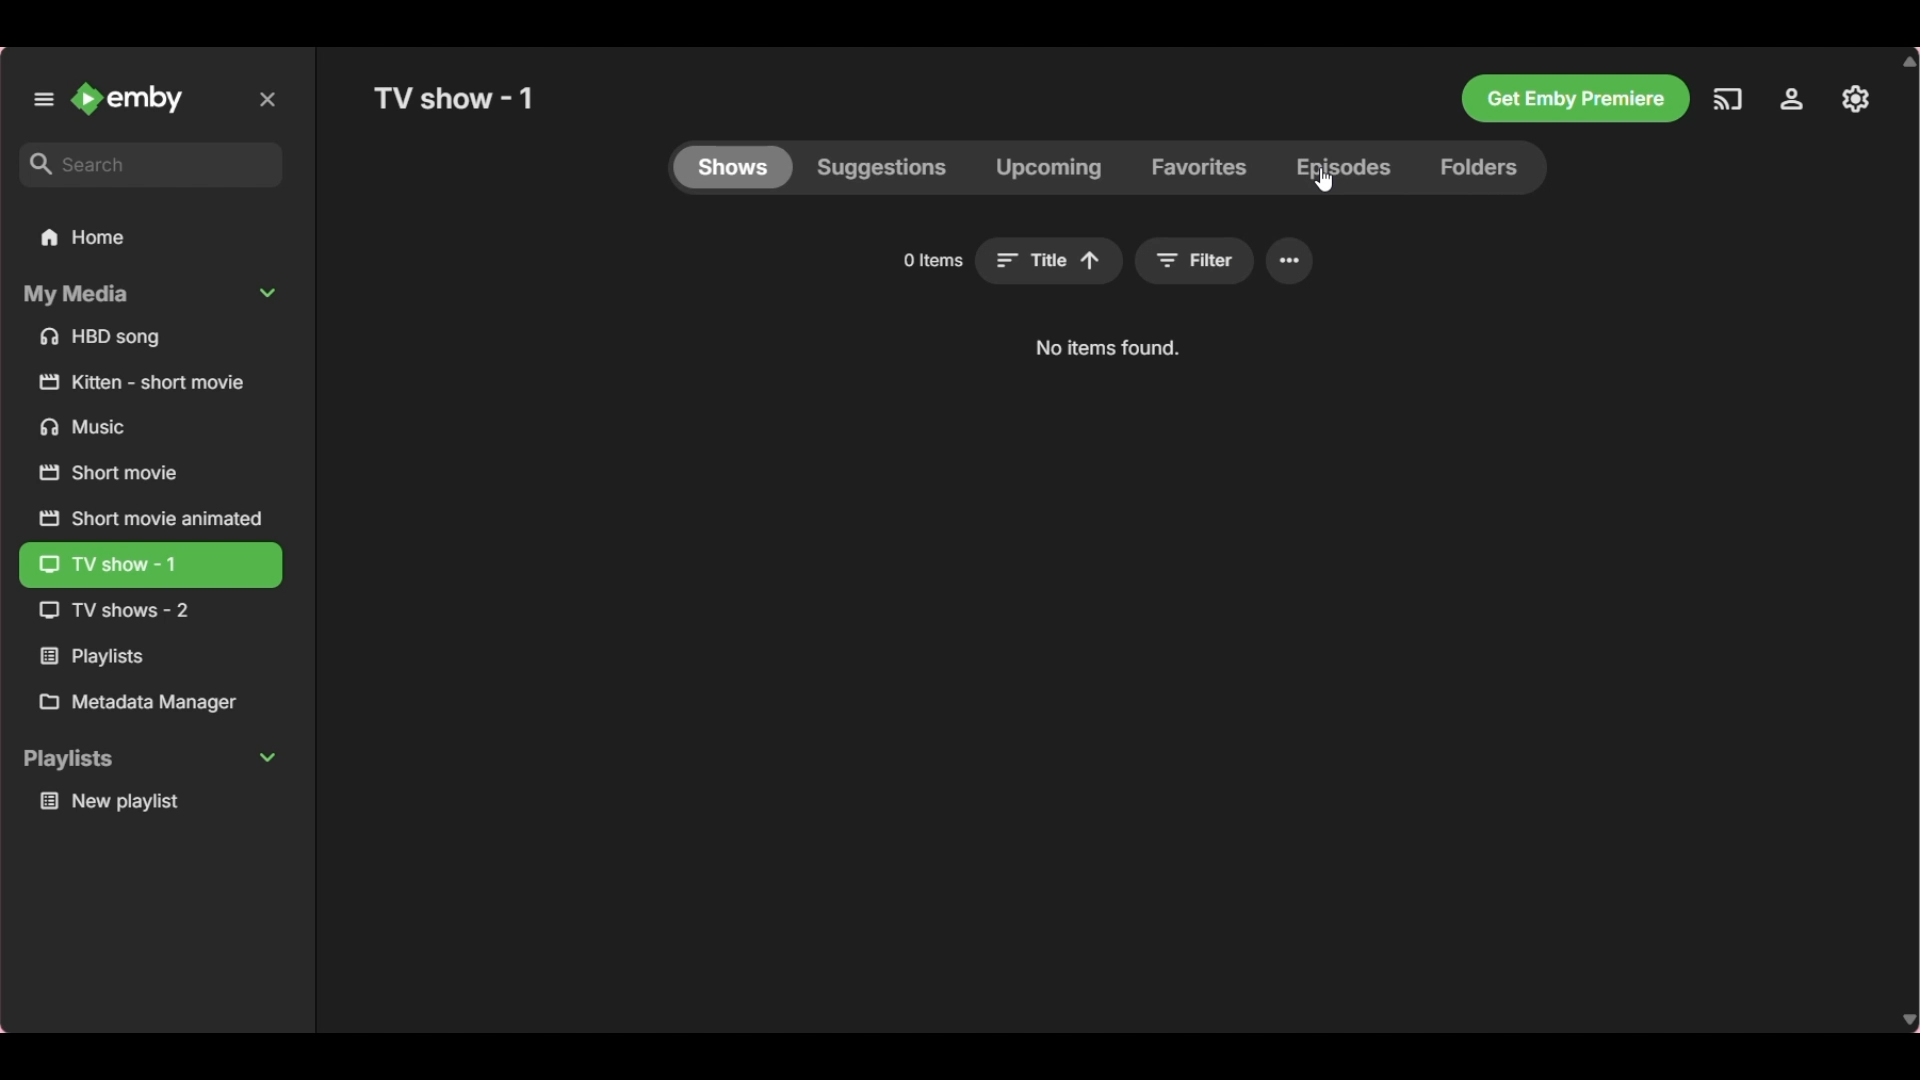  I want to click on Short film, so click(149, 473).